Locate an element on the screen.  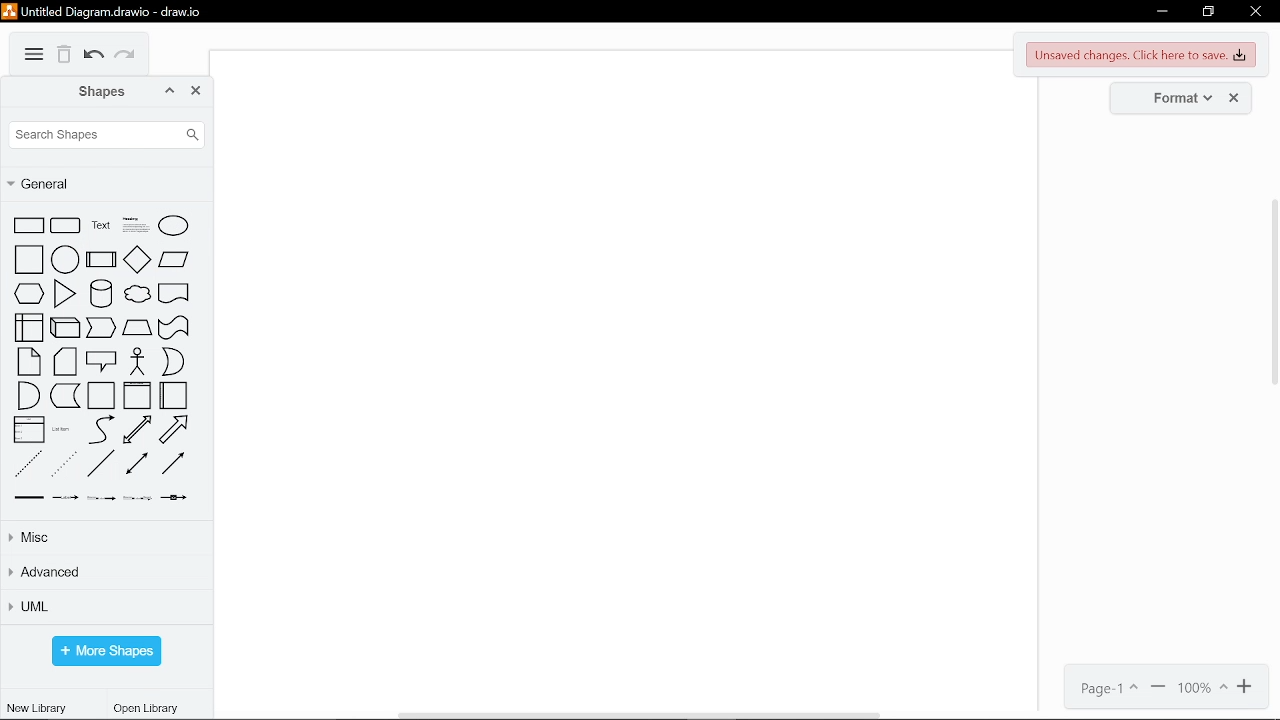
or is located at coordinates (173, 361).